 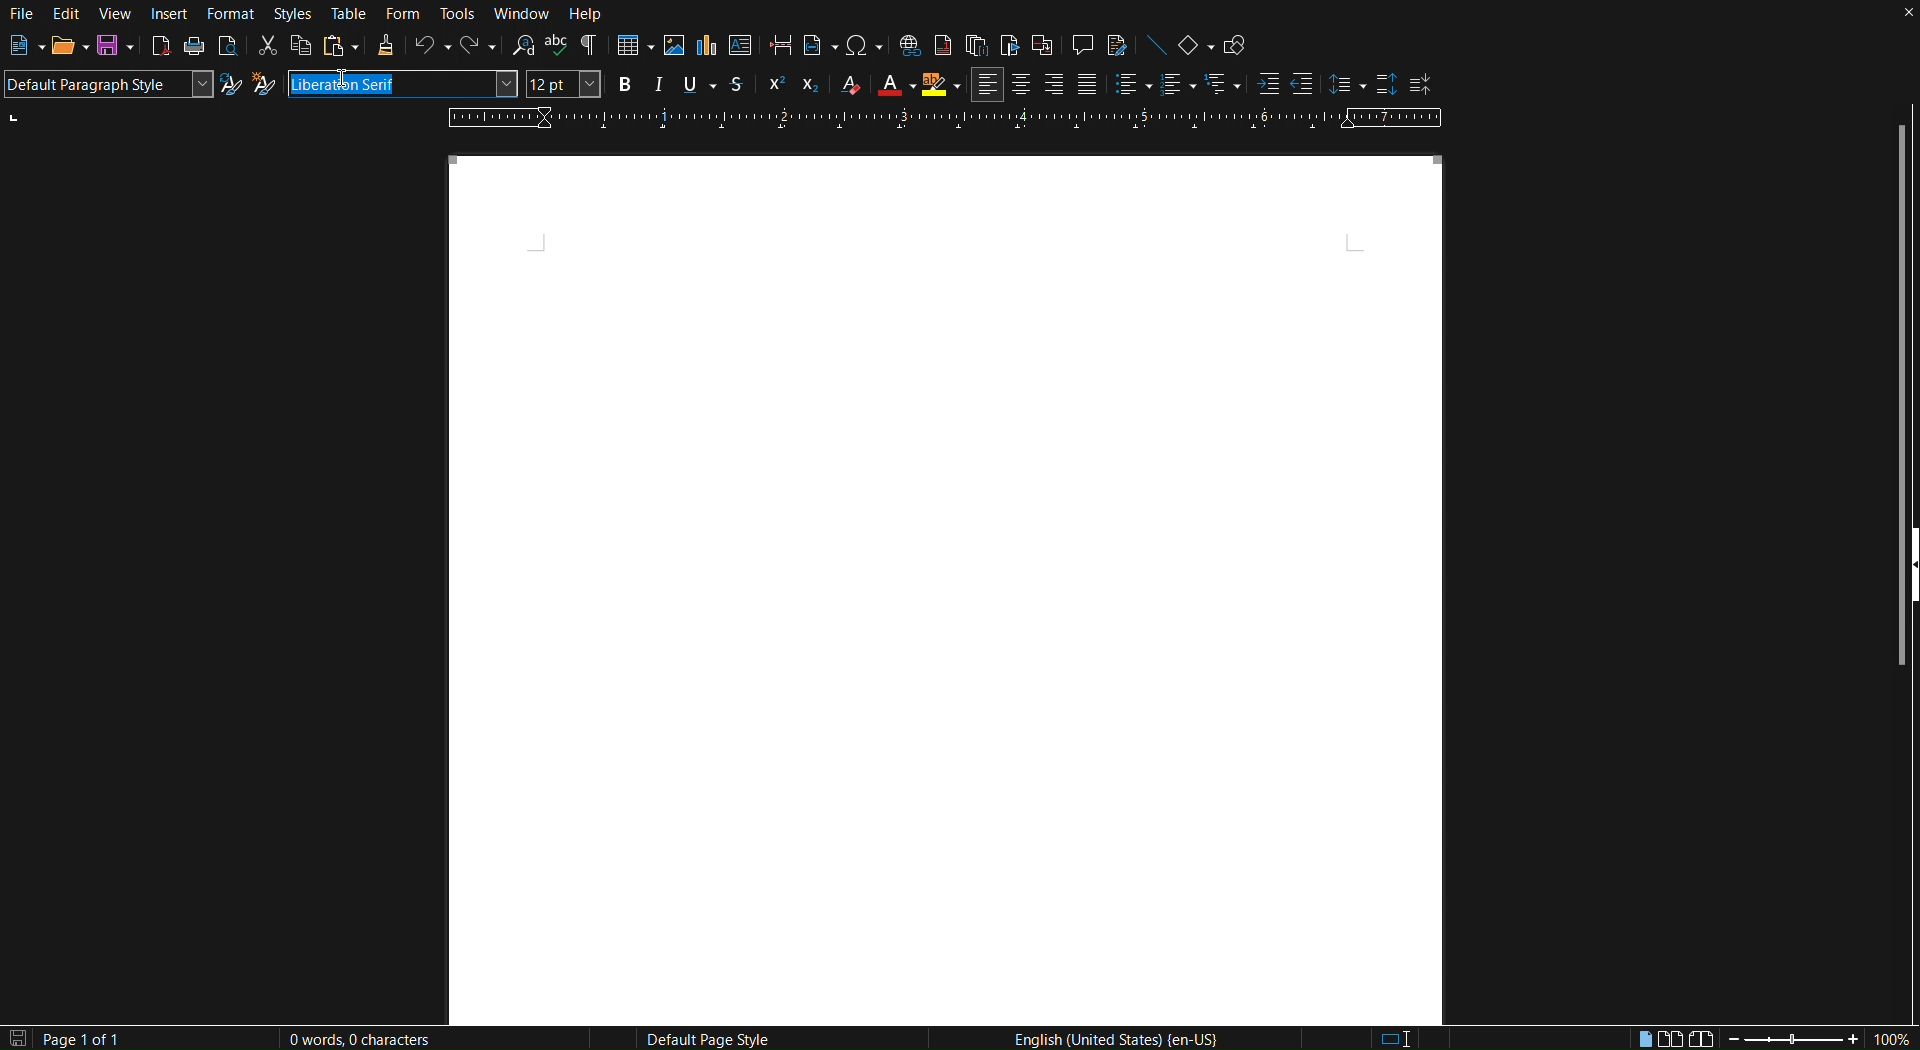 What do you see at coordinates (1389, 87) in the screenshot?
I see `Increase Paragraph Spacing` at bounding box center [1389, 87].